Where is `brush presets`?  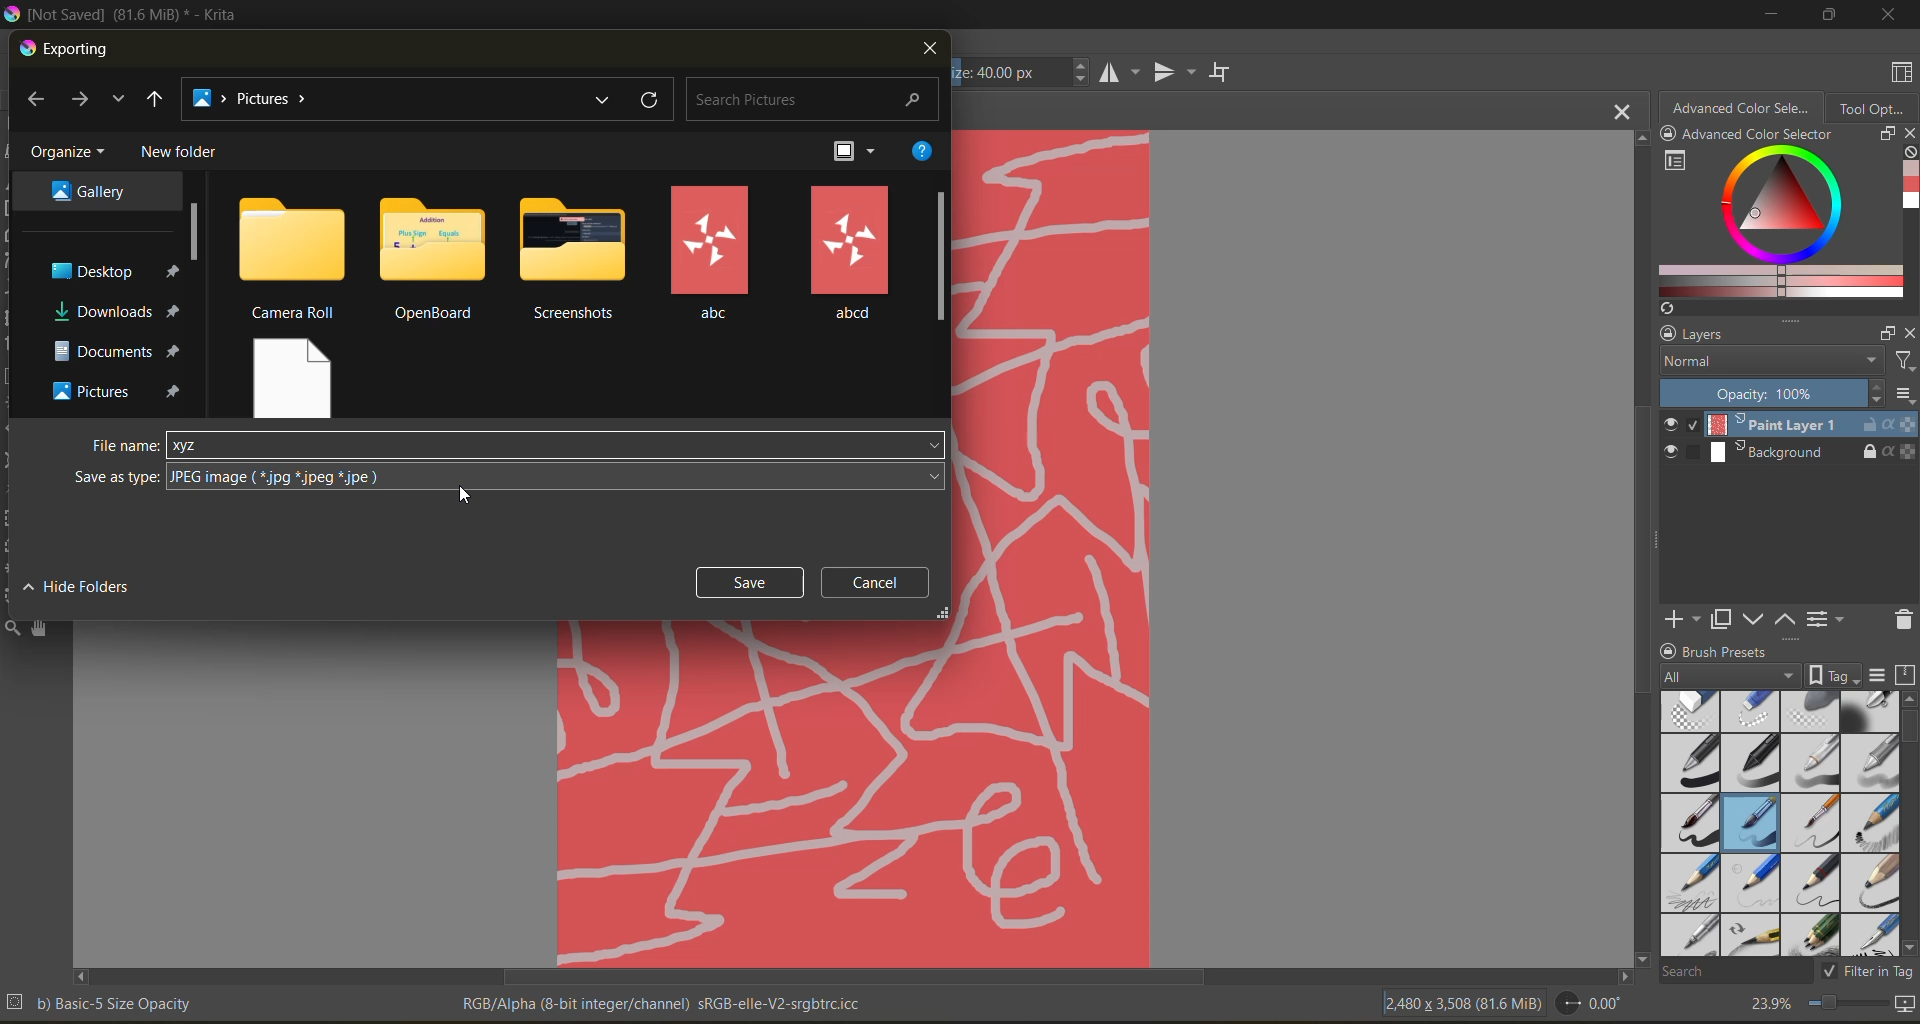 brush presets is located at coordinates (1775, 824).